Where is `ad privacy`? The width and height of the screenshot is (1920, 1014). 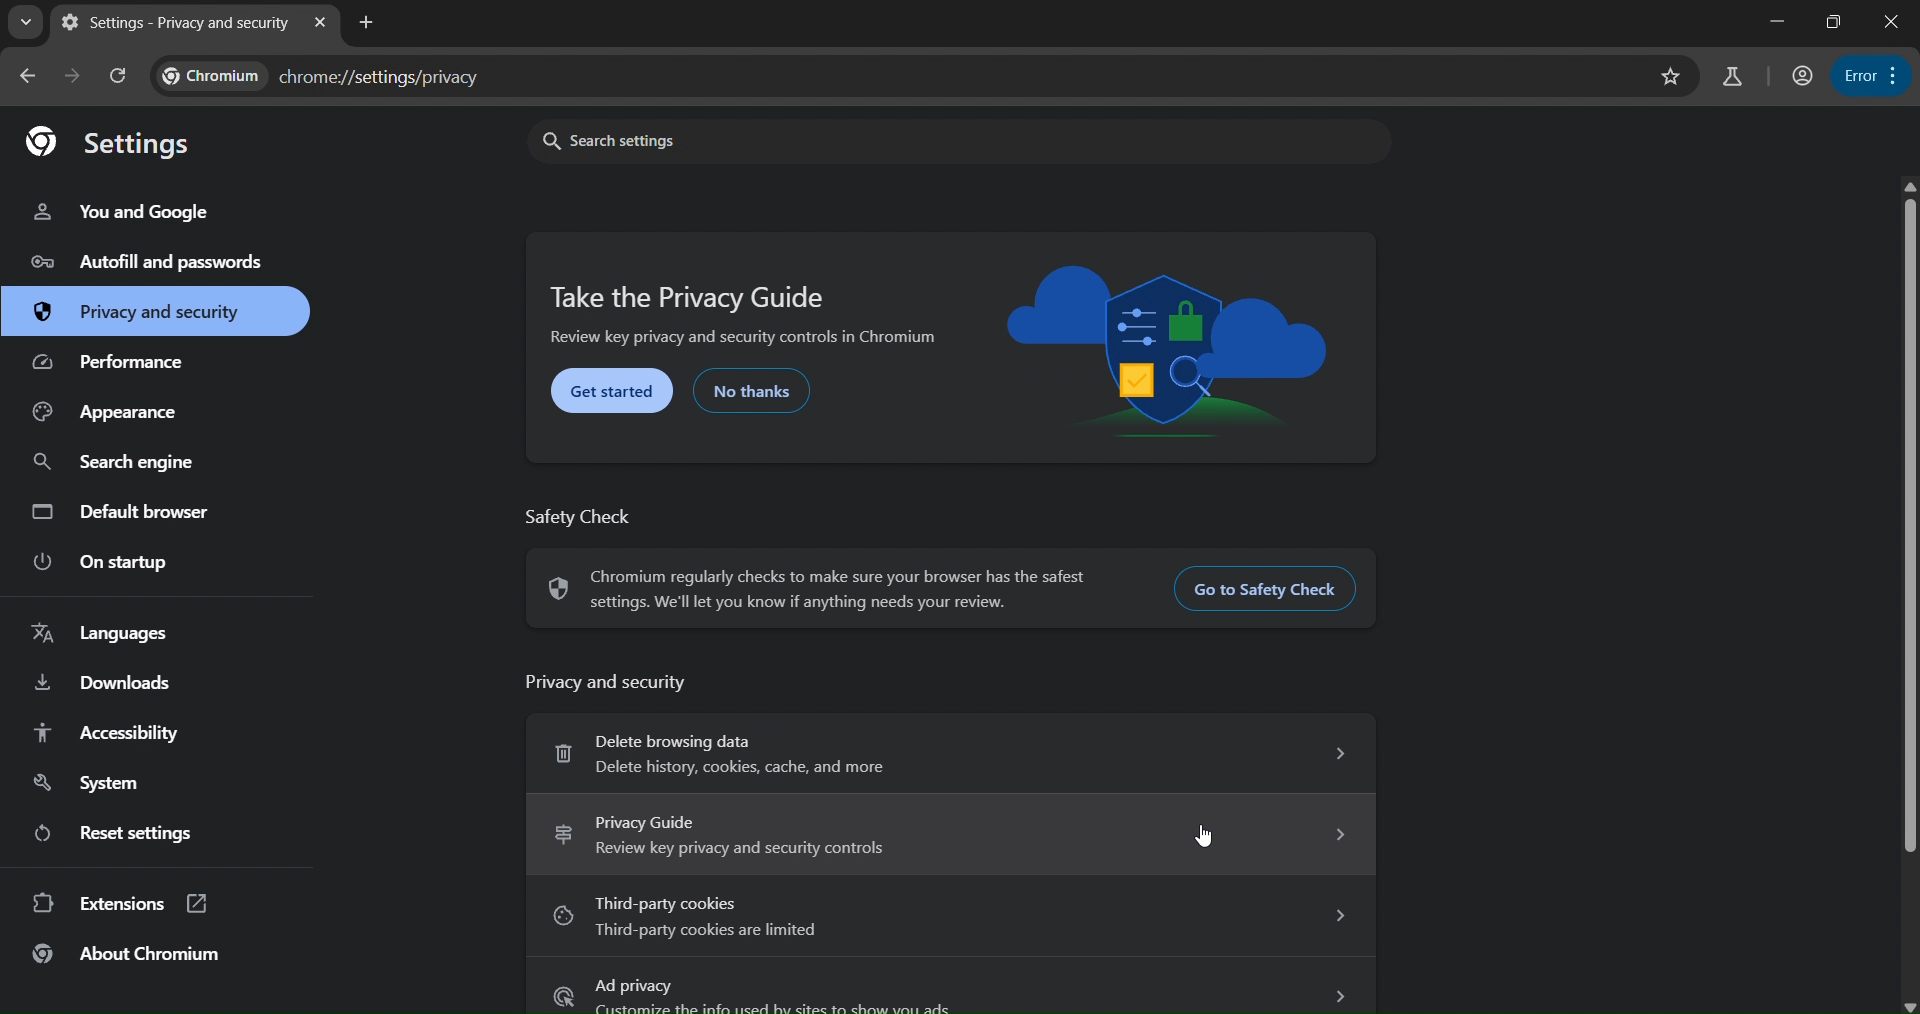 ad privacy is located at coordinates (953, 992).